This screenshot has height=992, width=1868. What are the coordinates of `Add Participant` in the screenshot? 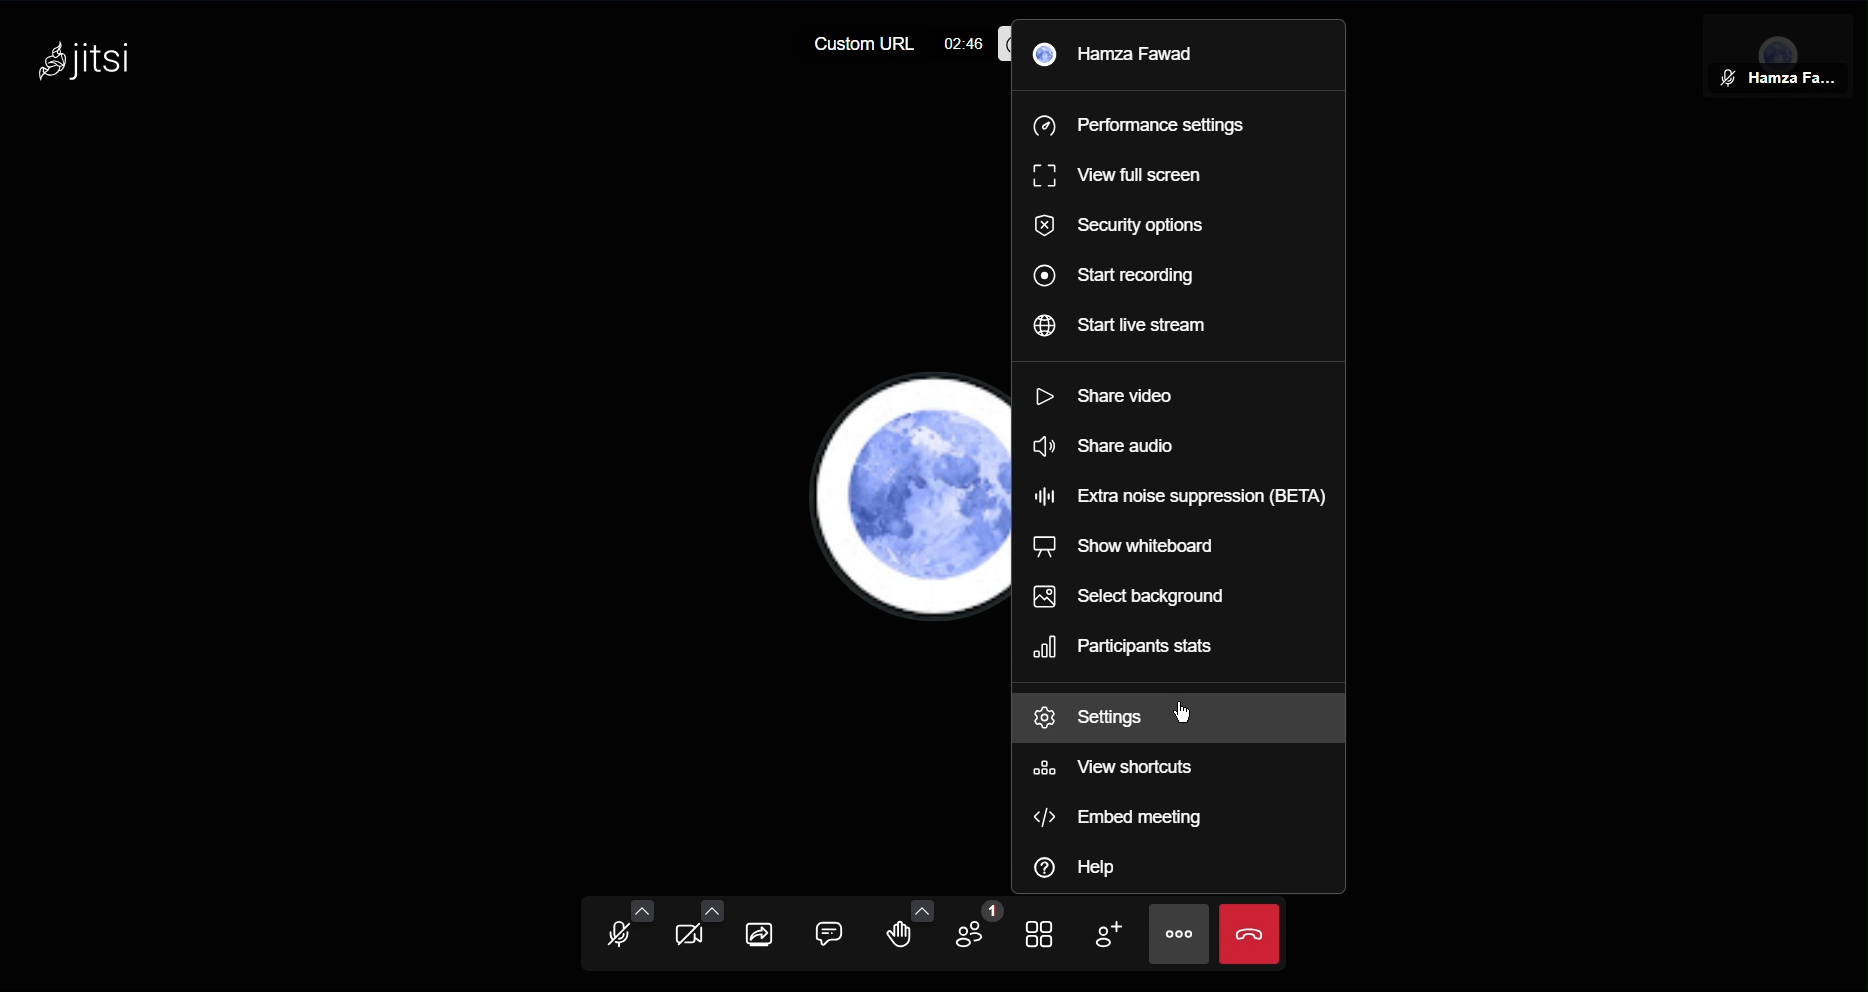 It's located at (1108, 937).